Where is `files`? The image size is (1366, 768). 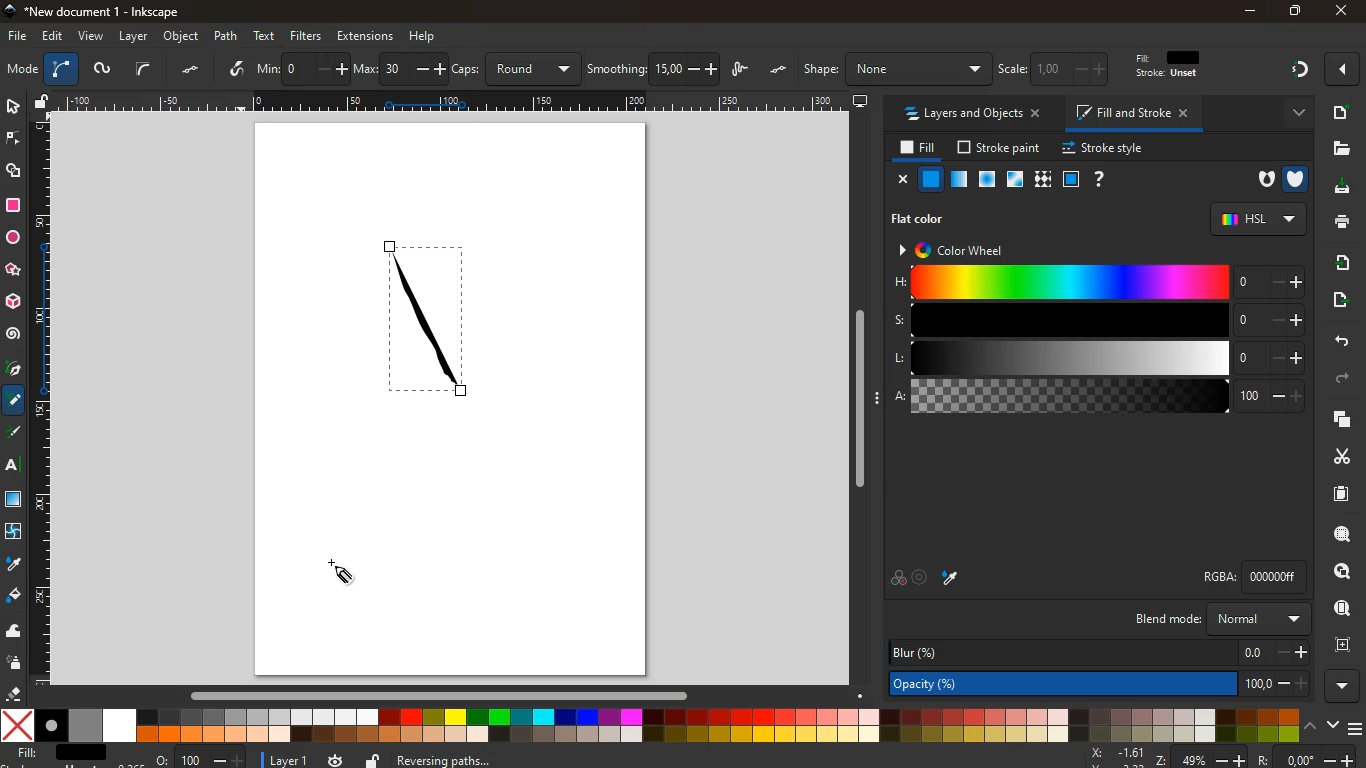
files is located at coordinates (1341, 149).